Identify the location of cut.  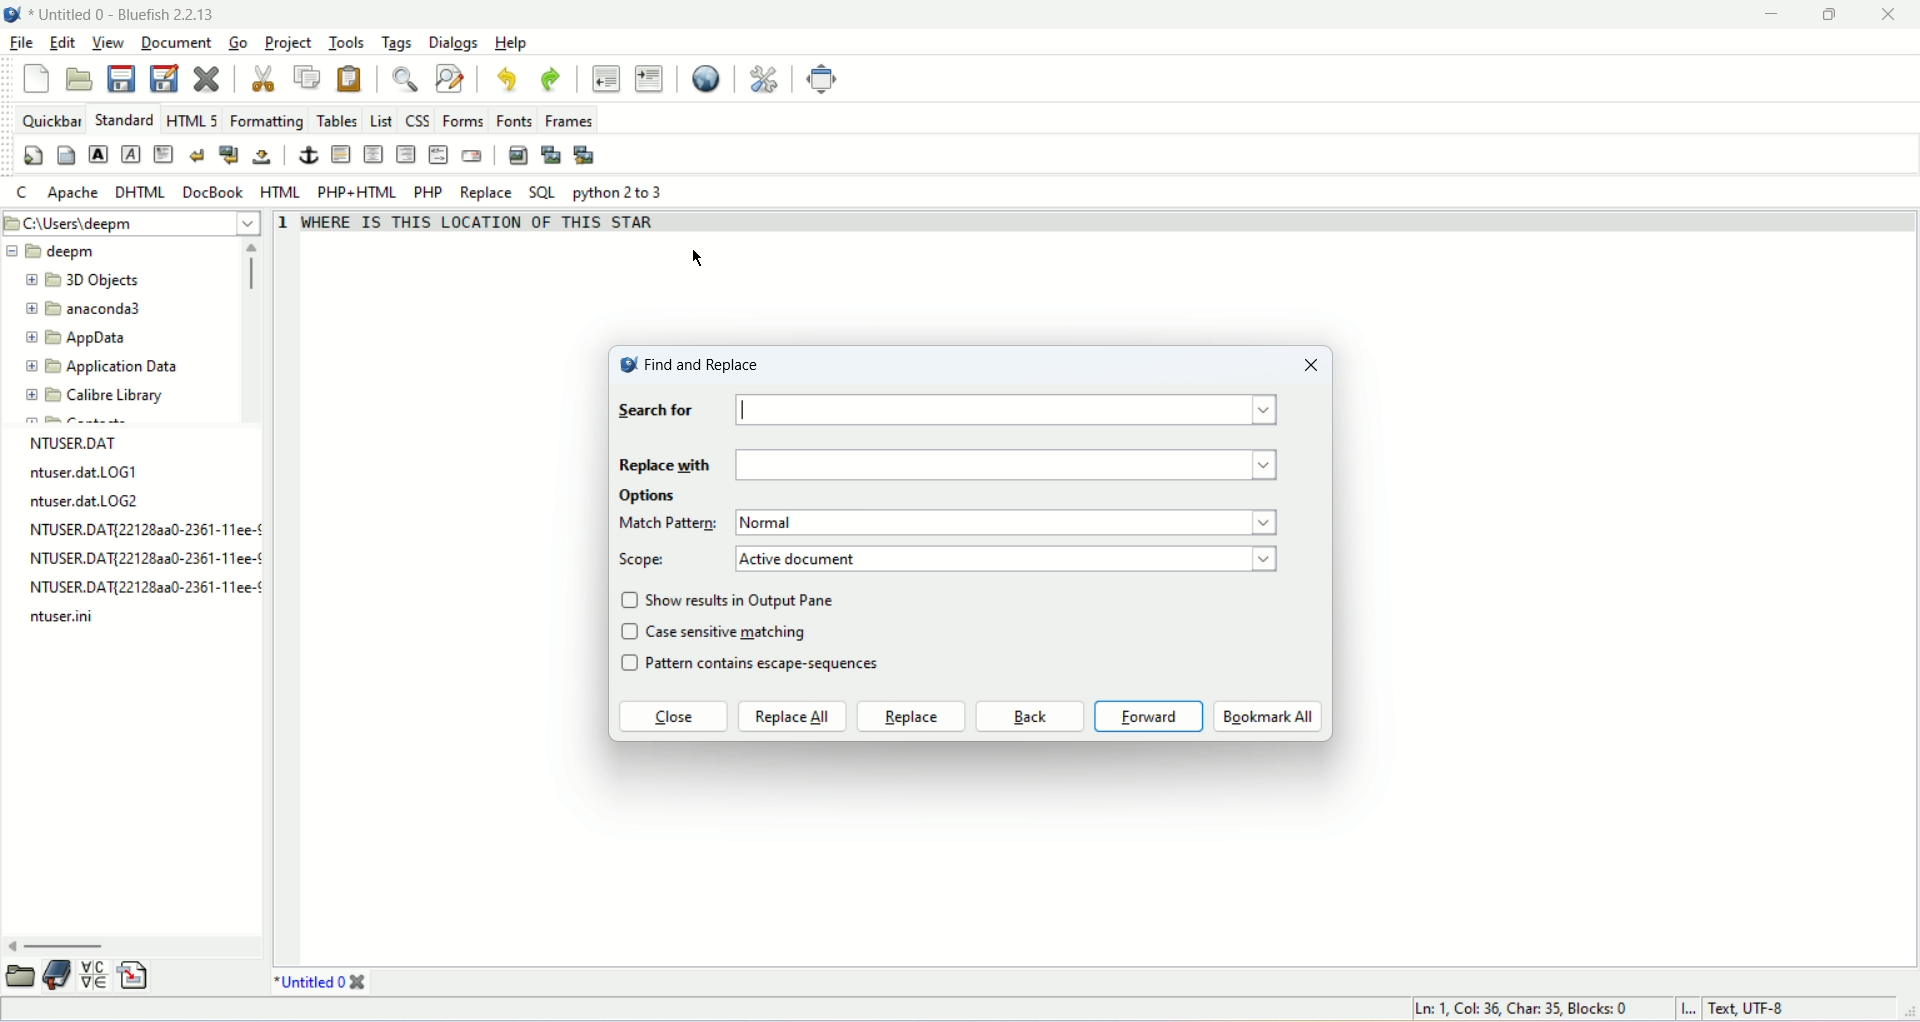
(265, 79).